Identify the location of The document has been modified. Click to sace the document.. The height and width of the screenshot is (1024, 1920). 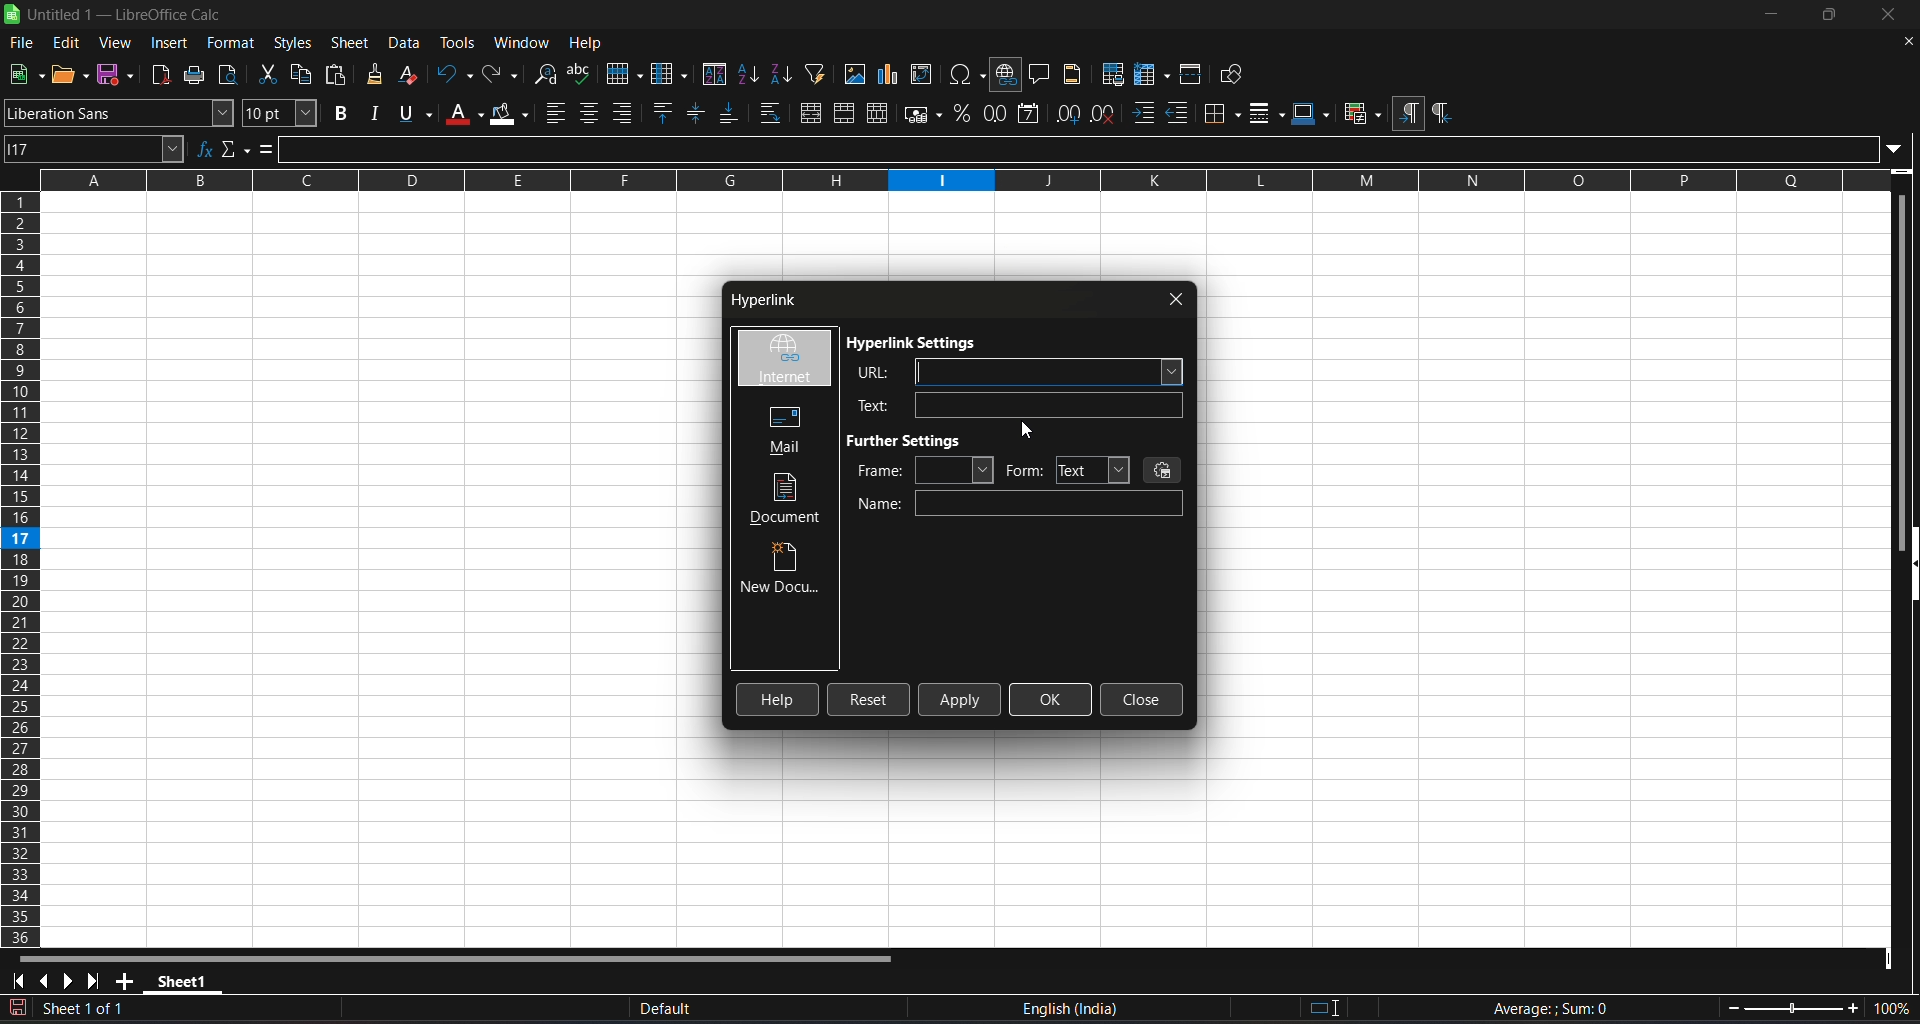
(317, 1010).